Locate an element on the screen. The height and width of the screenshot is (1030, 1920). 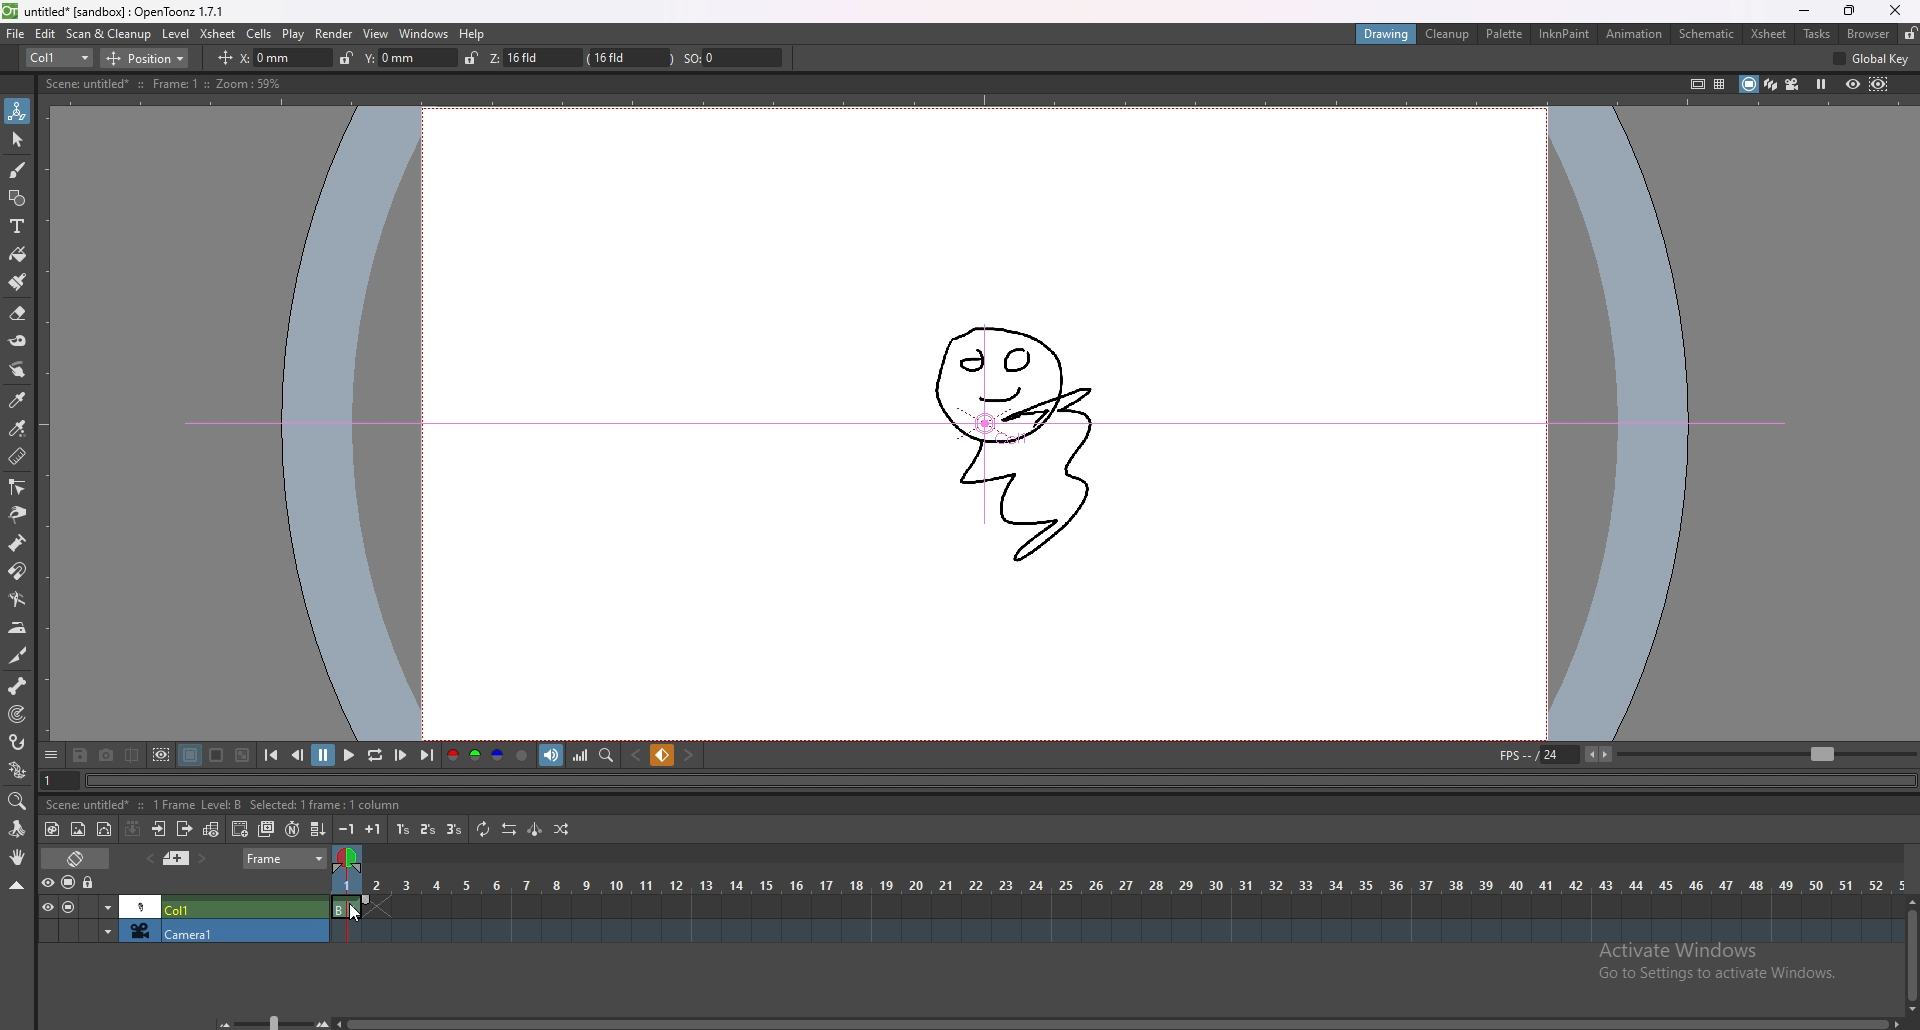
next memo is located at coordinates (202, 858).